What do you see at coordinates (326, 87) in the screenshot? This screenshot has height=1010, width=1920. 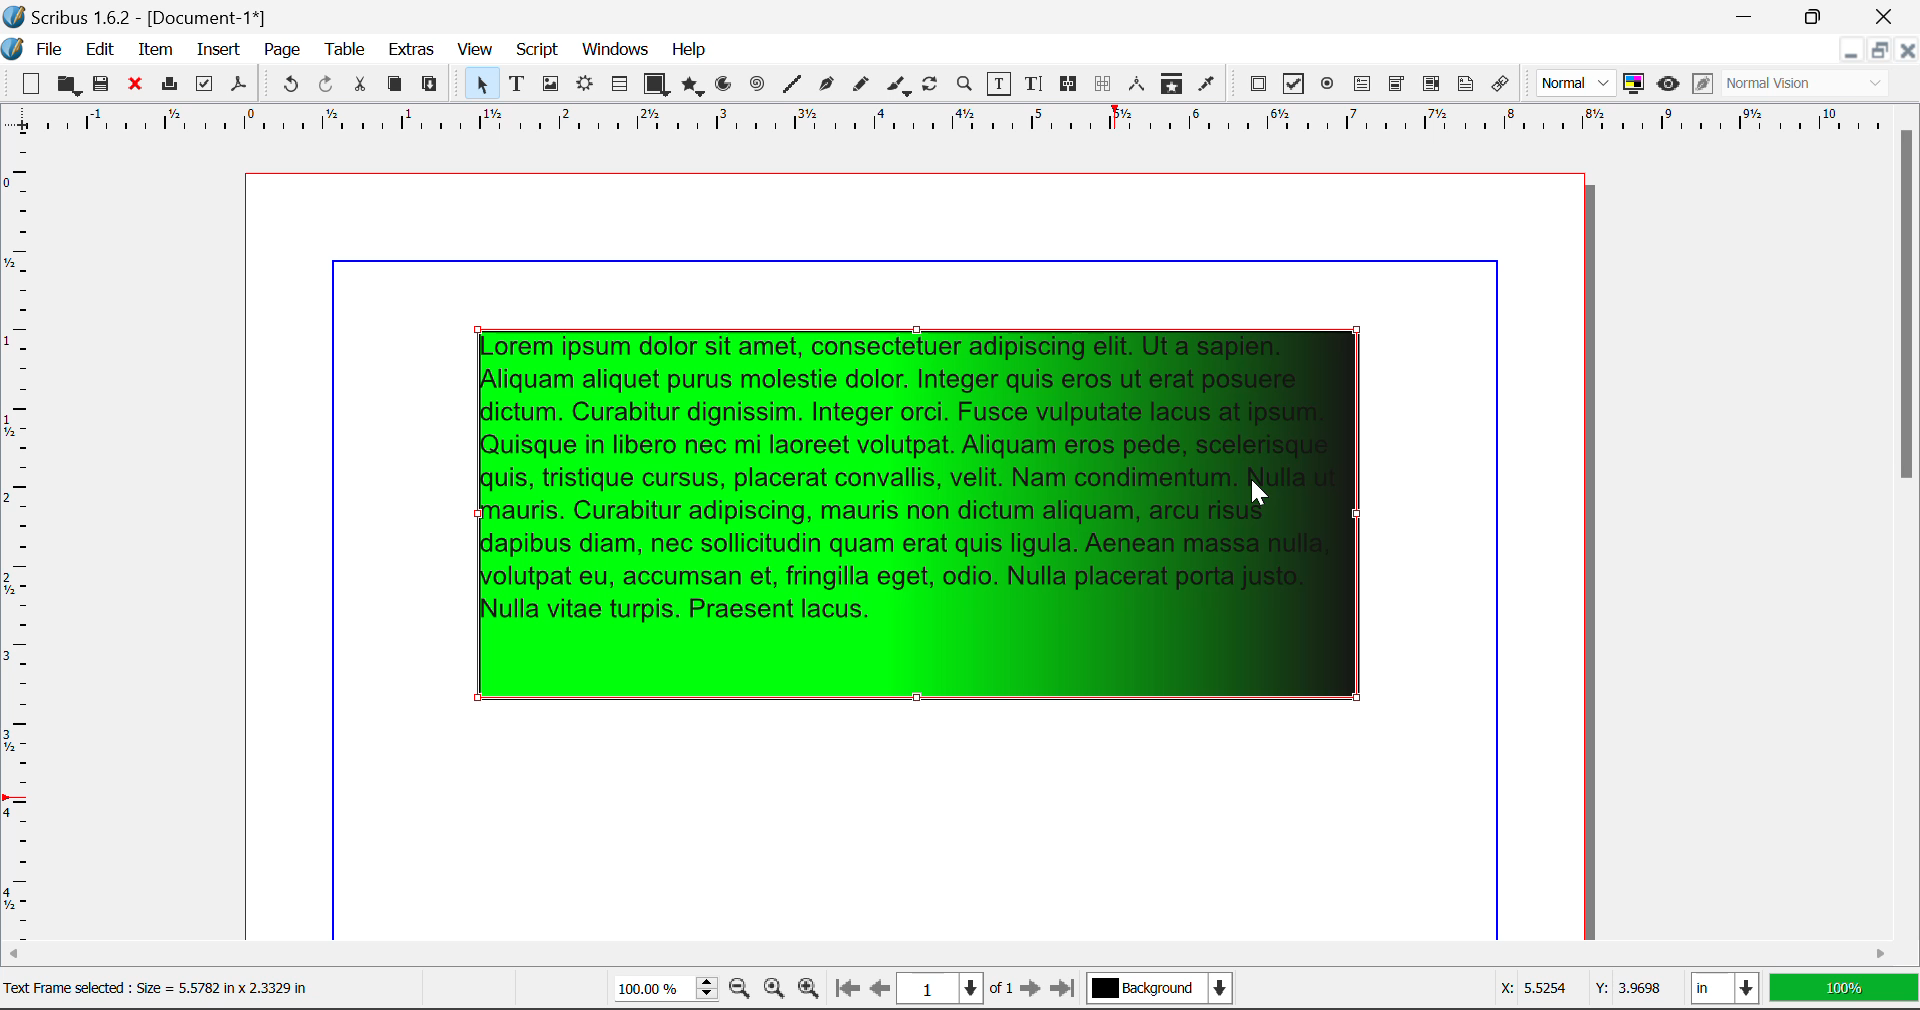 I see `Redo` at bounding box center [326, 87].